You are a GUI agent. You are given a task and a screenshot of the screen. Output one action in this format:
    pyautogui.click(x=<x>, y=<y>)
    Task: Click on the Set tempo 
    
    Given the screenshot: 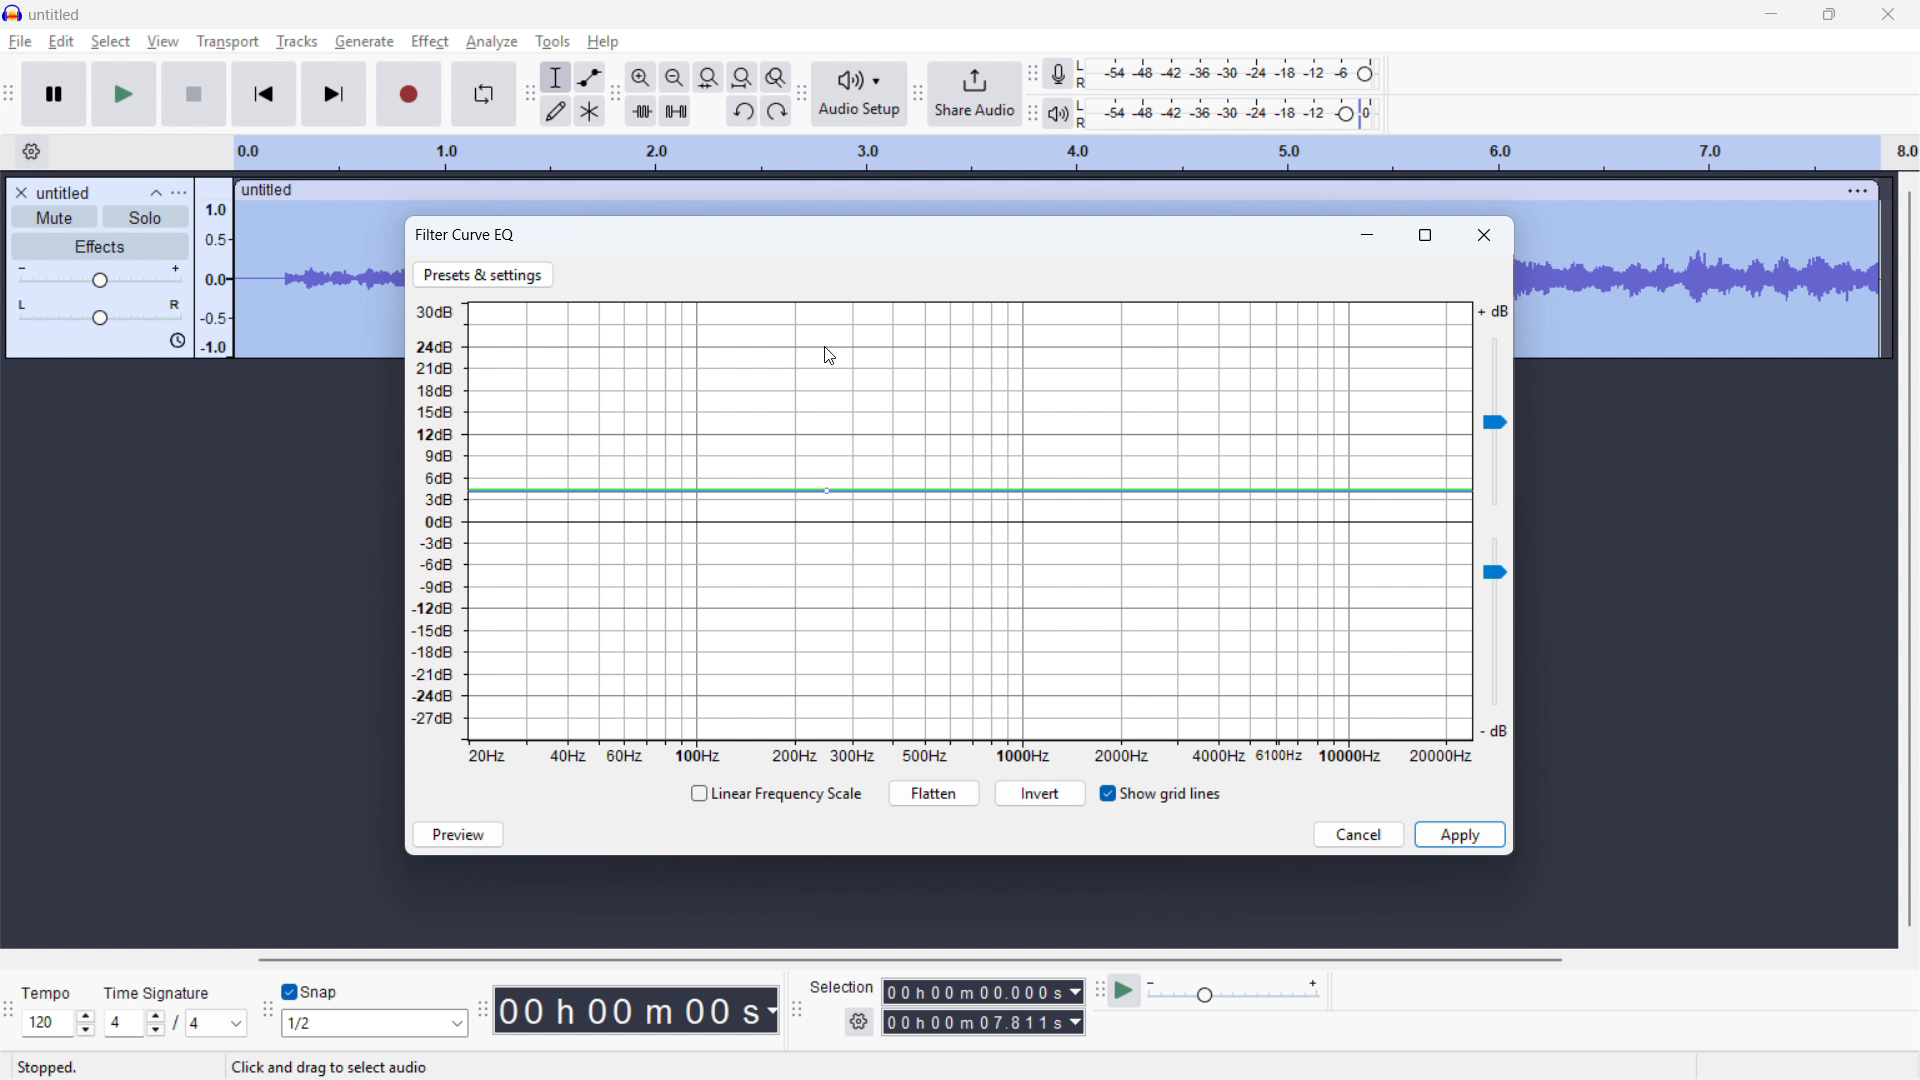 What is the action you would take?
    pyautogui.click(x=57, y=1024)
    